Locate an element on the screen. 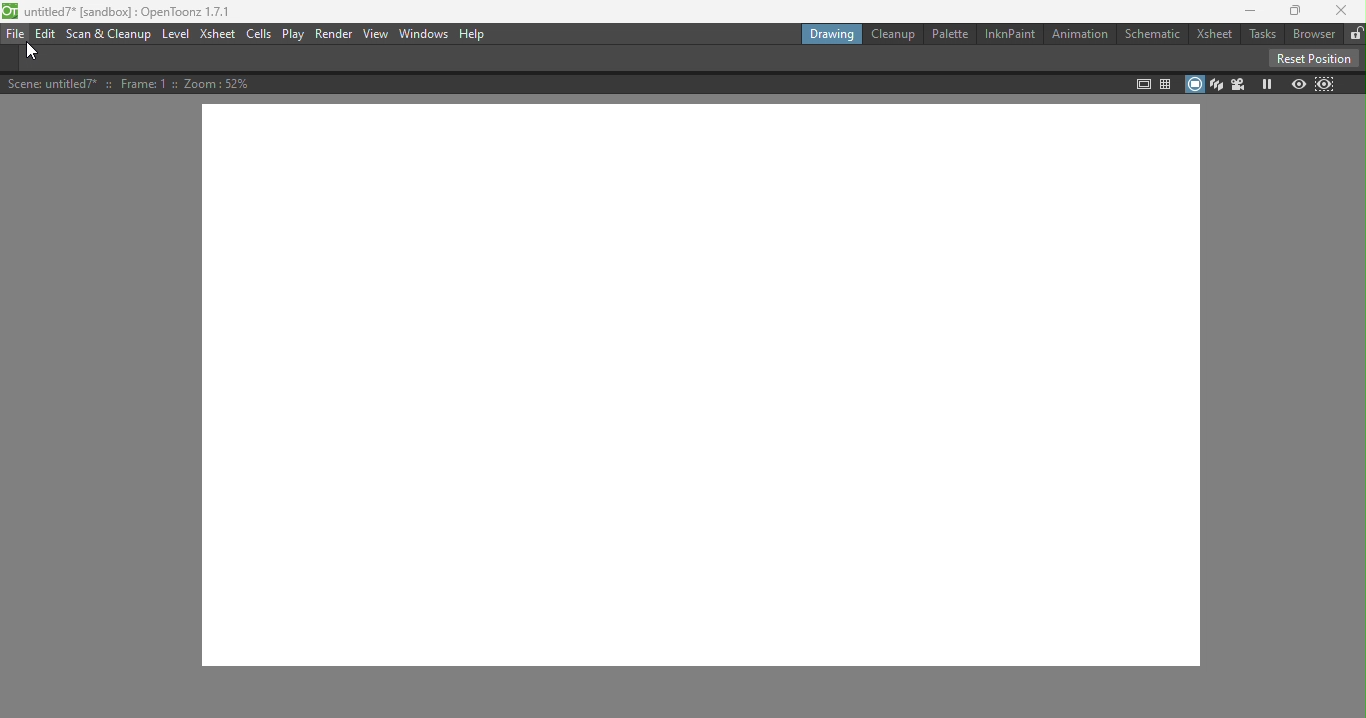 The height and width of the screenshot is (718, 1366). Cleanup is located at coordinates (892, 34).